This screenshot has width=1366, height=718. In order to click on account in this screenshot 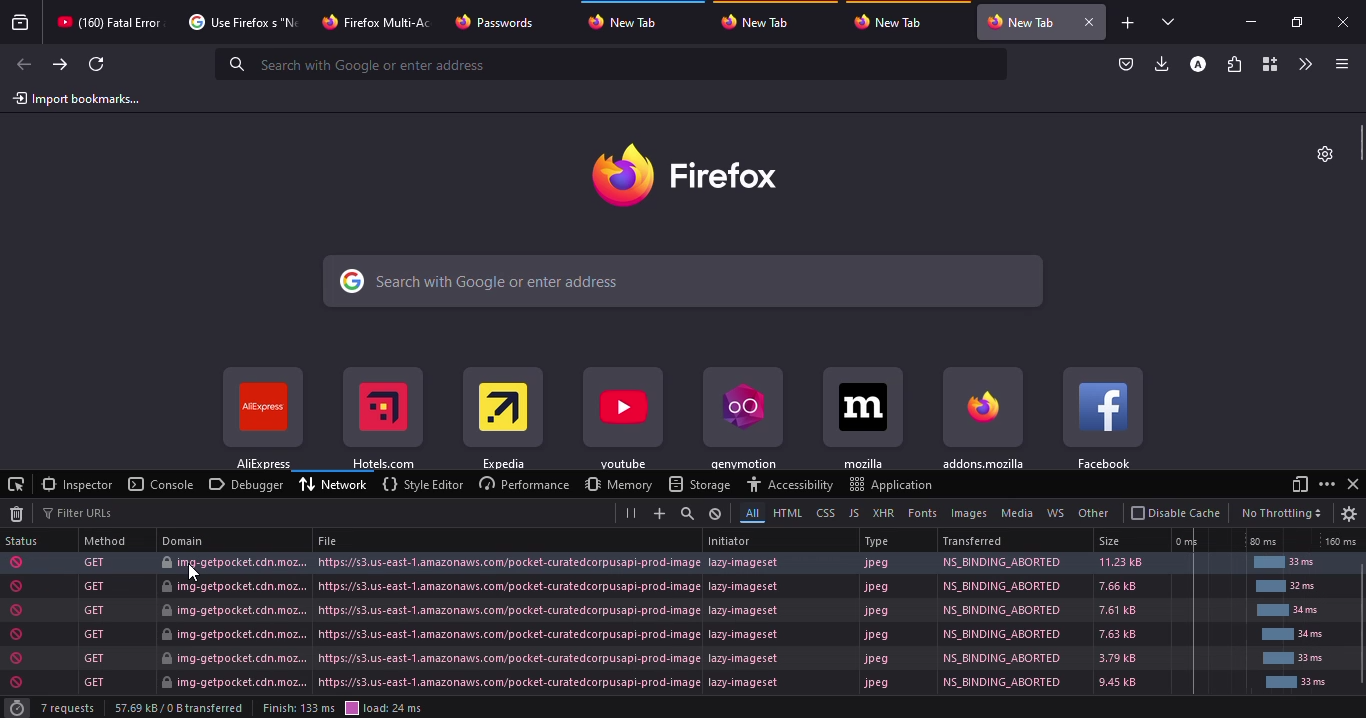, I will do `click(1198, 64)`.